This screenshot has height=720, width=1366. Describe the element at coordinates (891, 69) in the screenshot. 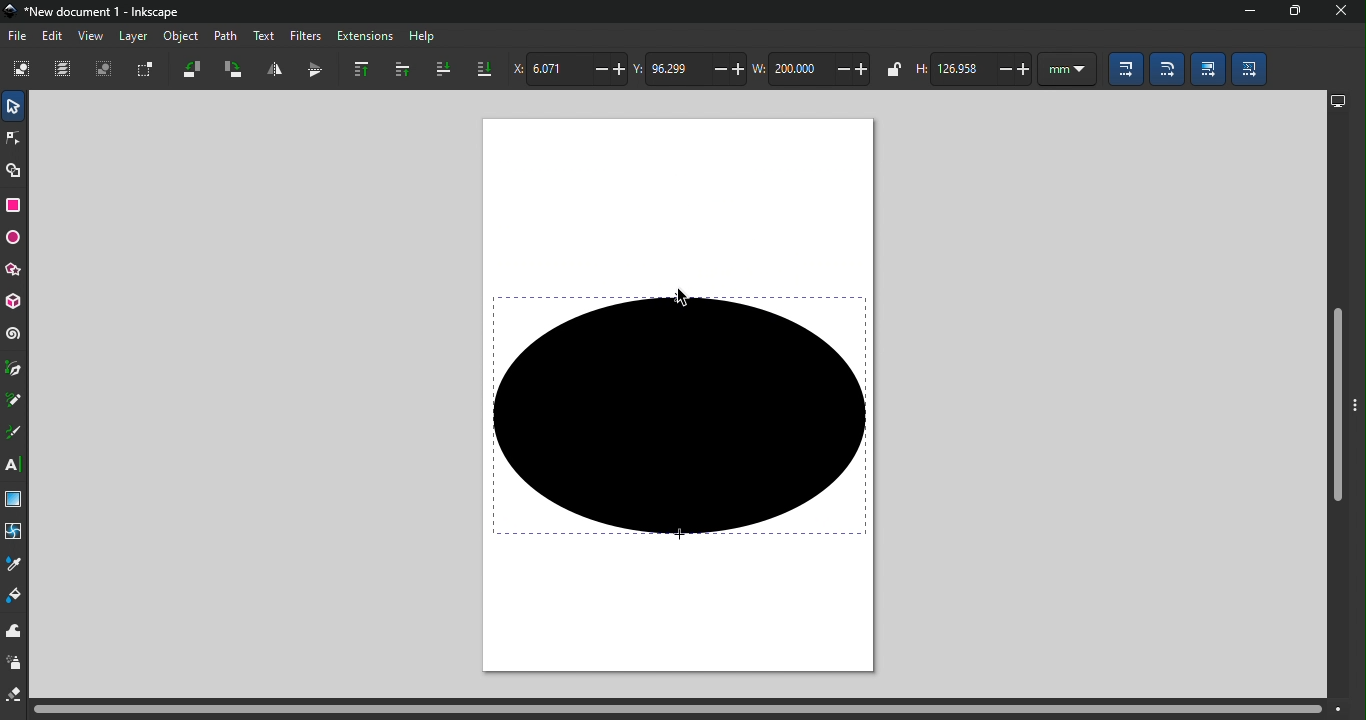

I see `when locked, change width and height by same proportion` at that location.